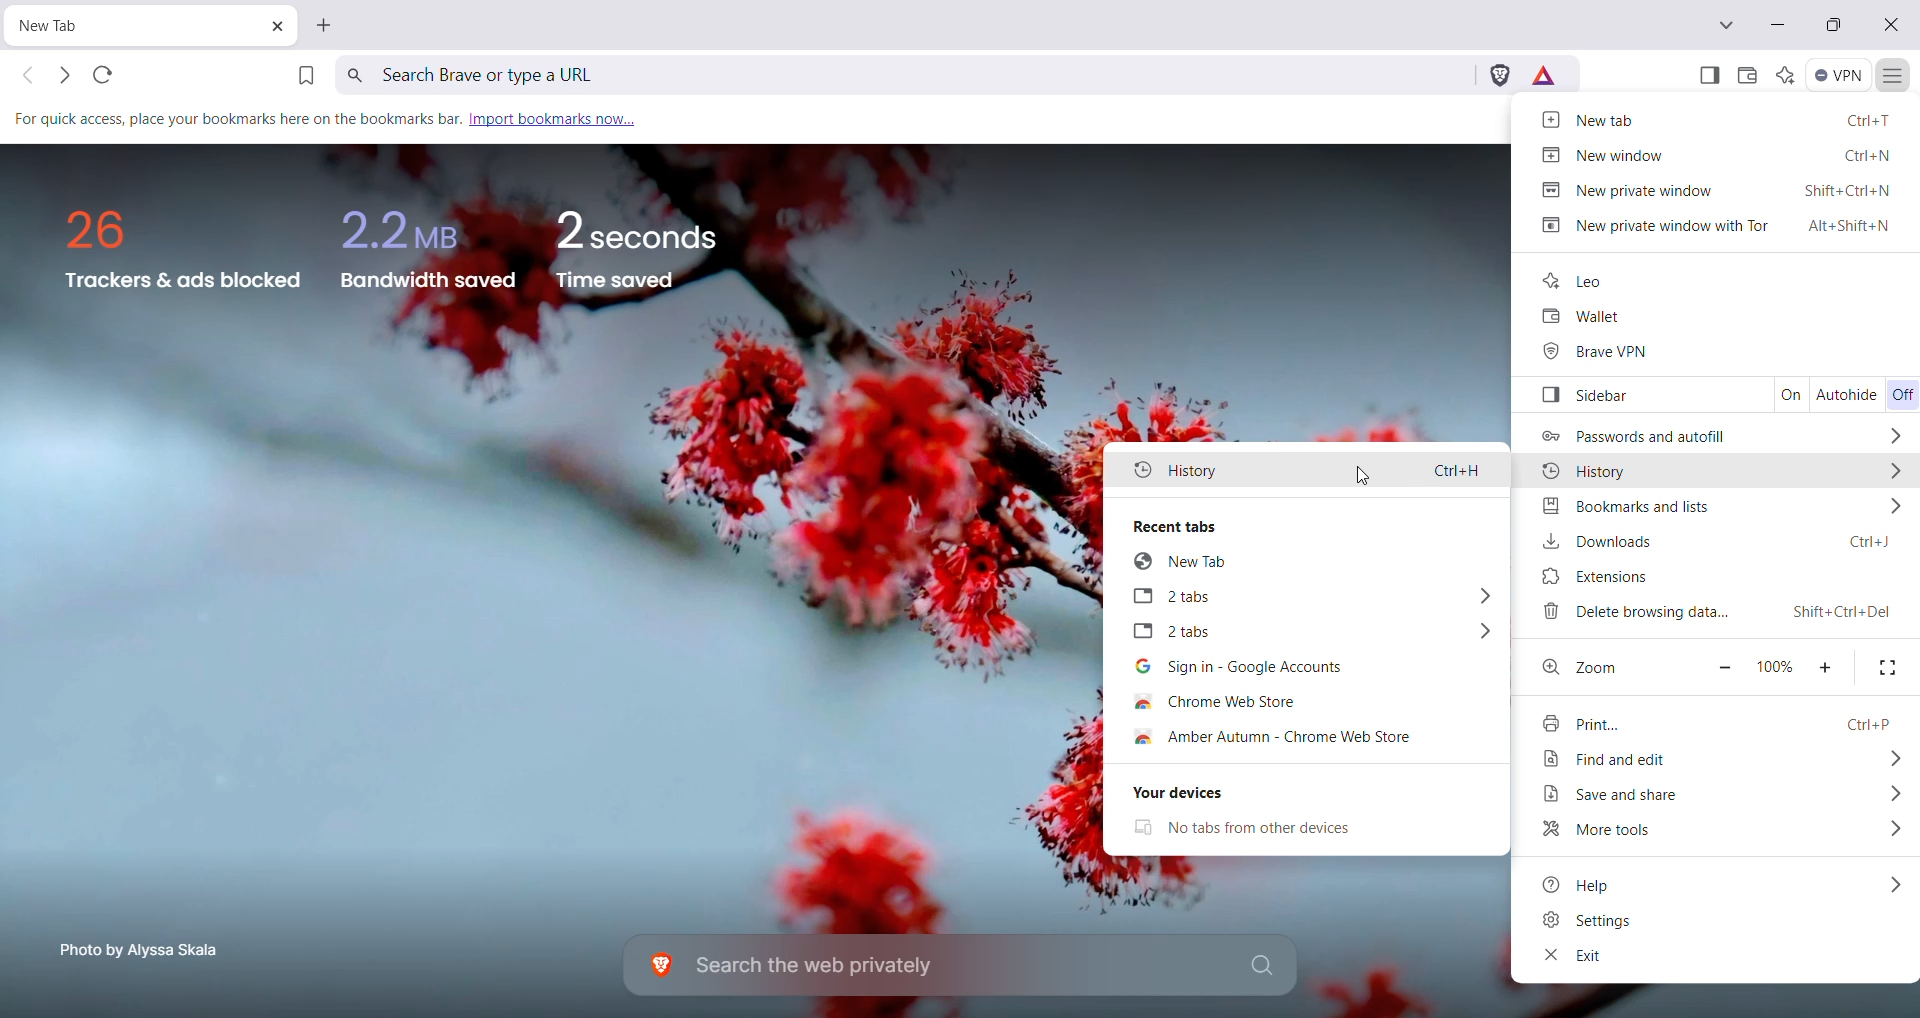 This screenshot has height=1018, width=1920. What do you see at coordinates (303, 74) in the screenshot?
I see `Bookmark this page` at bounding box center [303, 74].